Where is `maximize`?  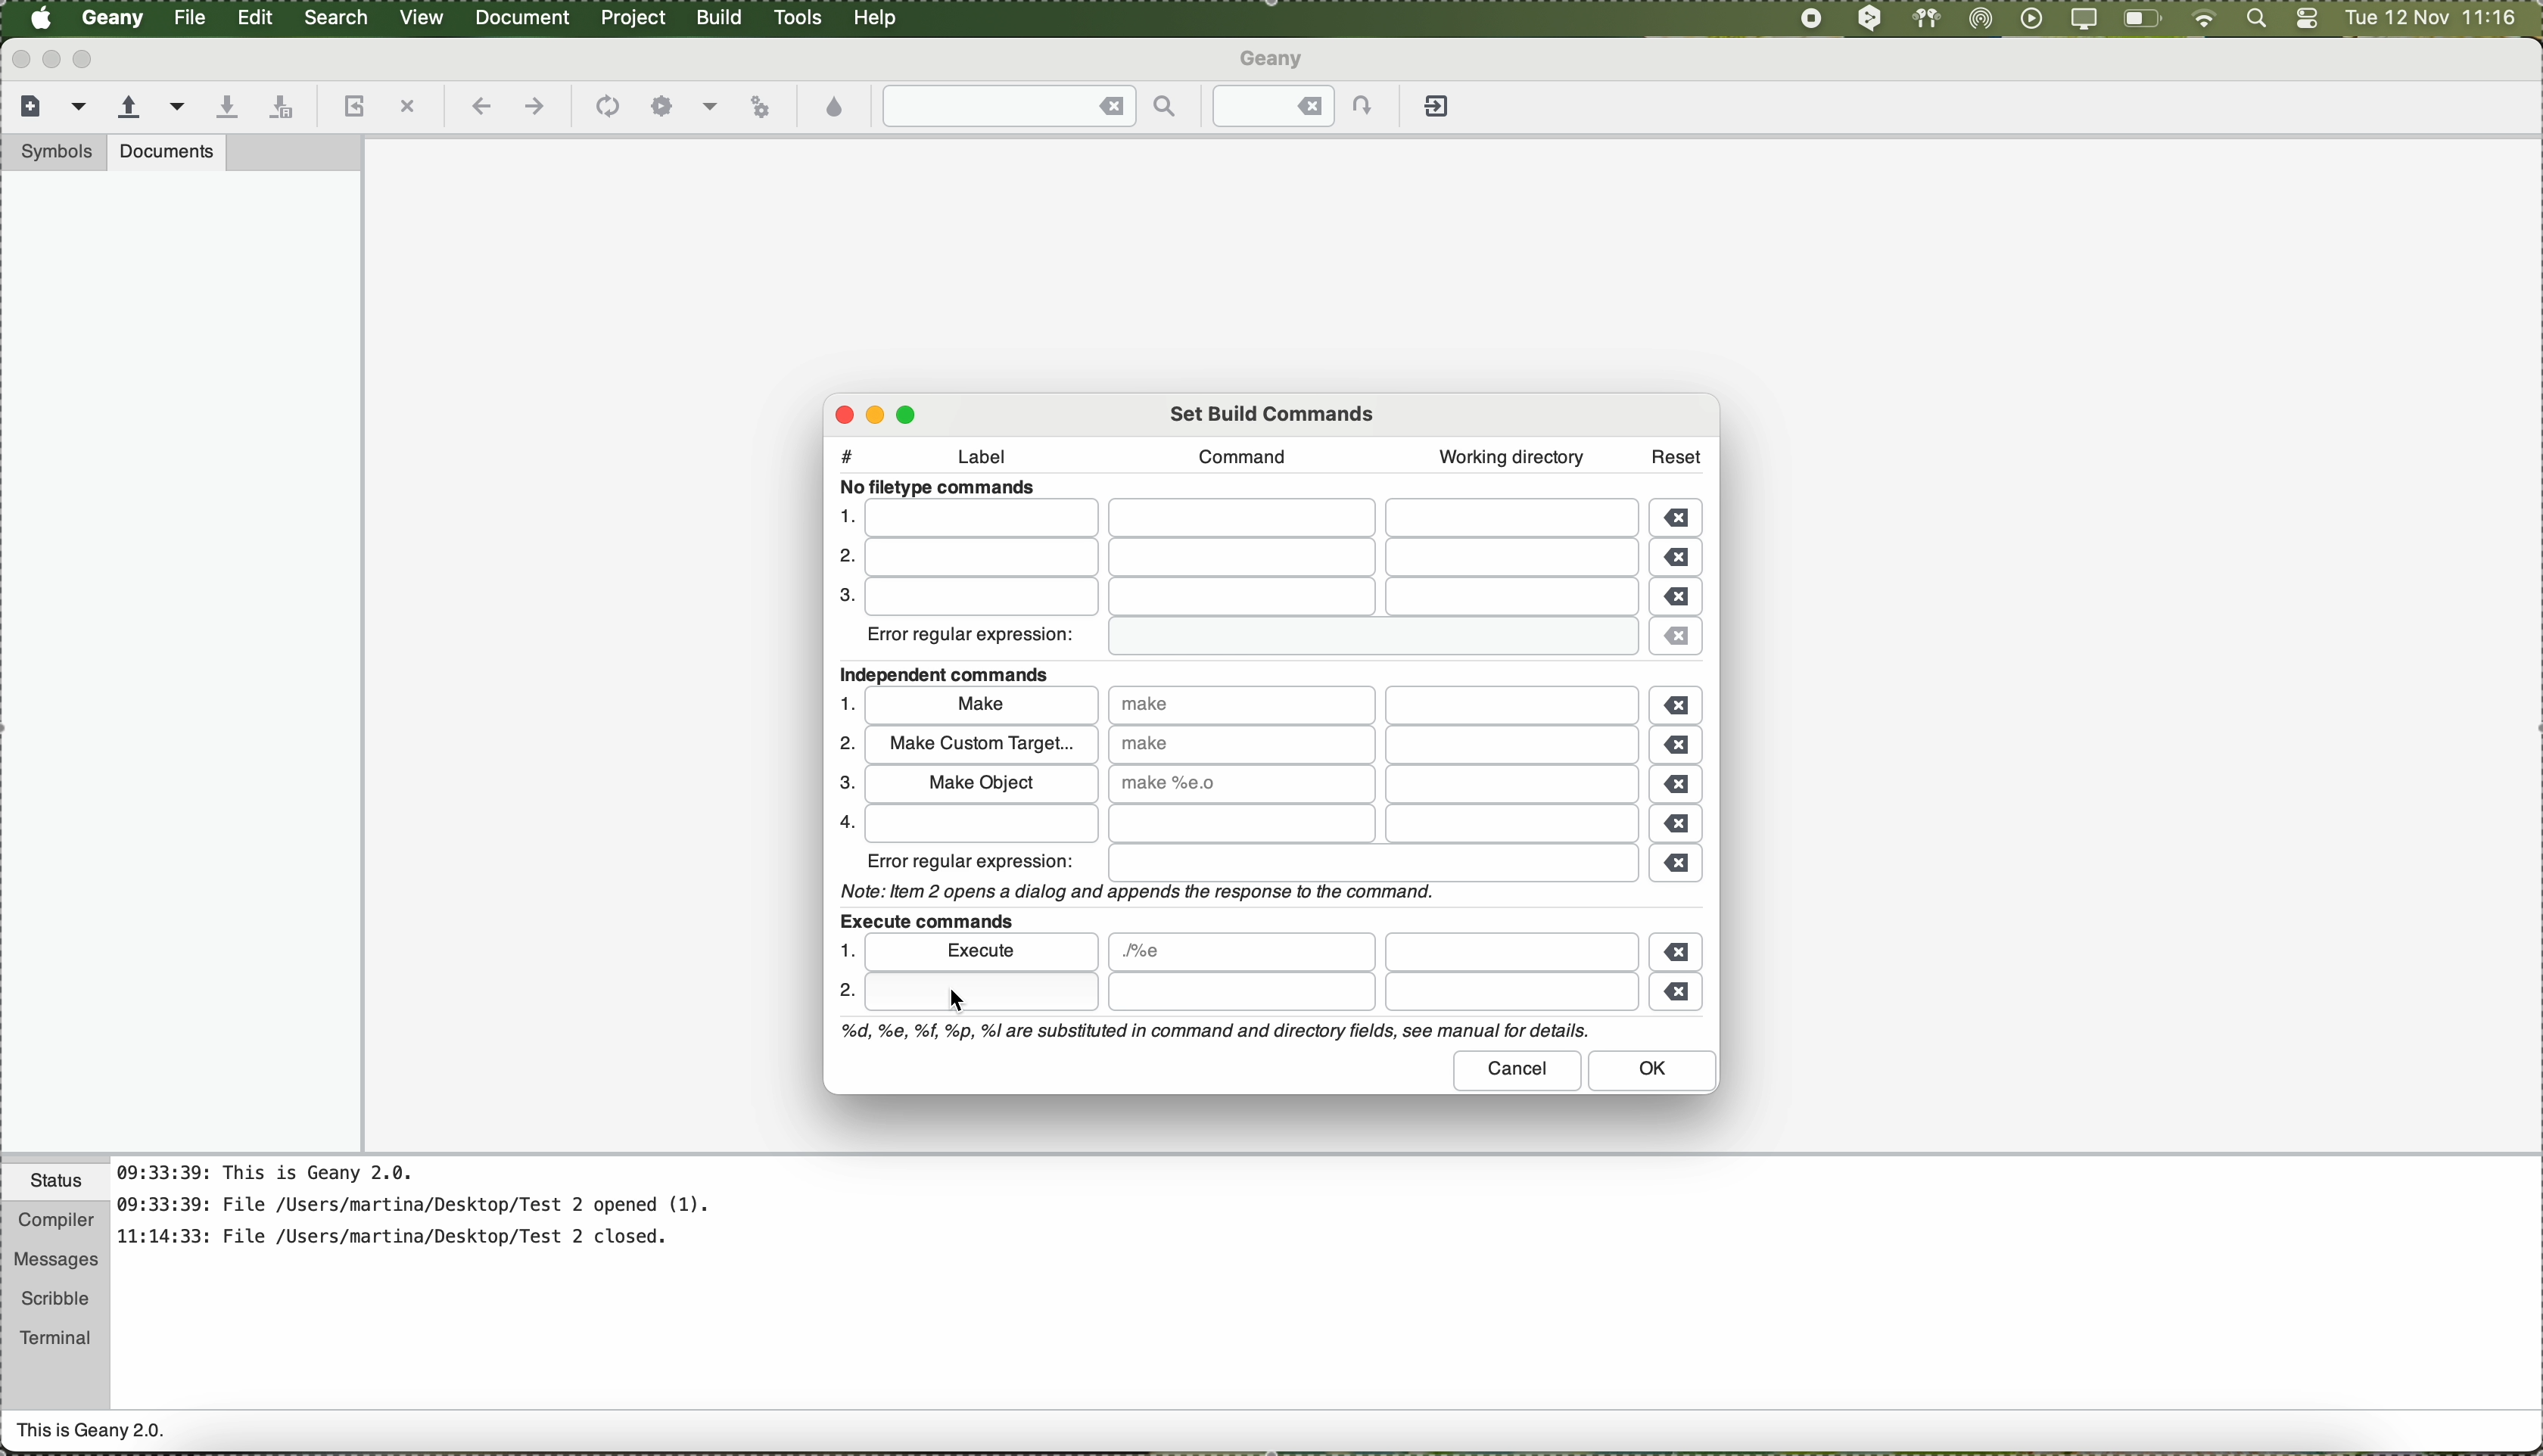 maximize is located at coordinates (912, 412).